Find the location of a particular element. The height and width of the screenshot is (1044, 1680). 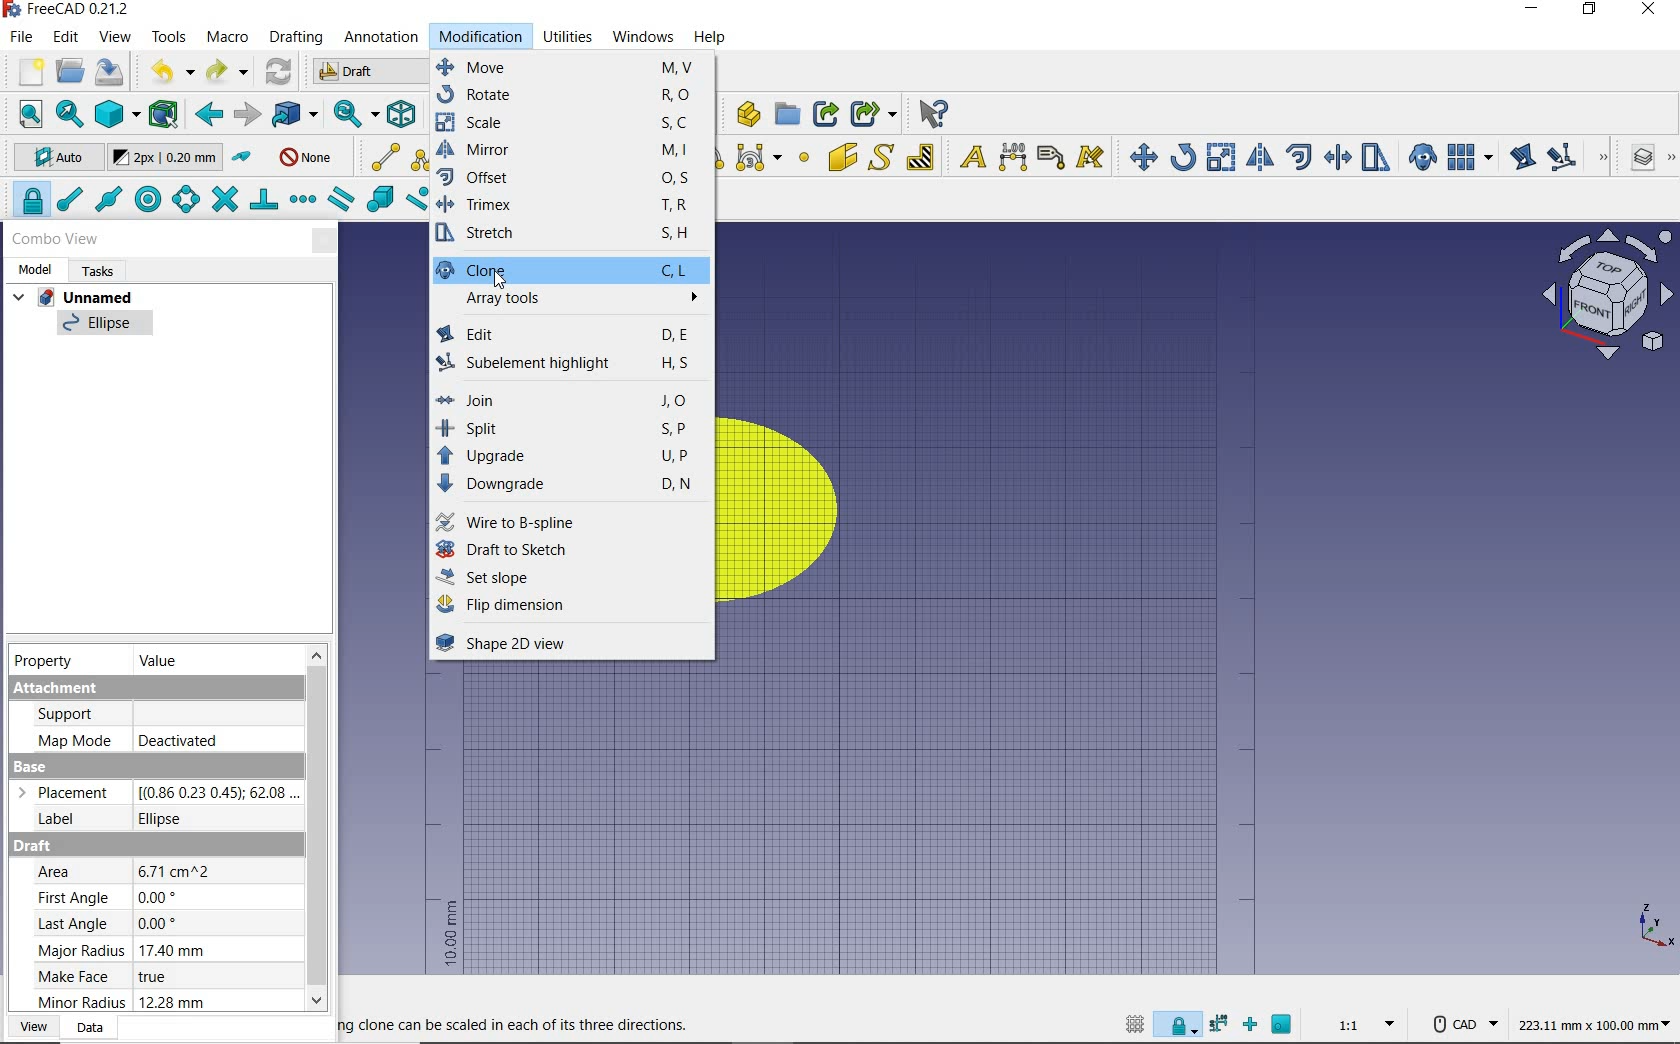

xyz points is located at coordinates (1655, 927).